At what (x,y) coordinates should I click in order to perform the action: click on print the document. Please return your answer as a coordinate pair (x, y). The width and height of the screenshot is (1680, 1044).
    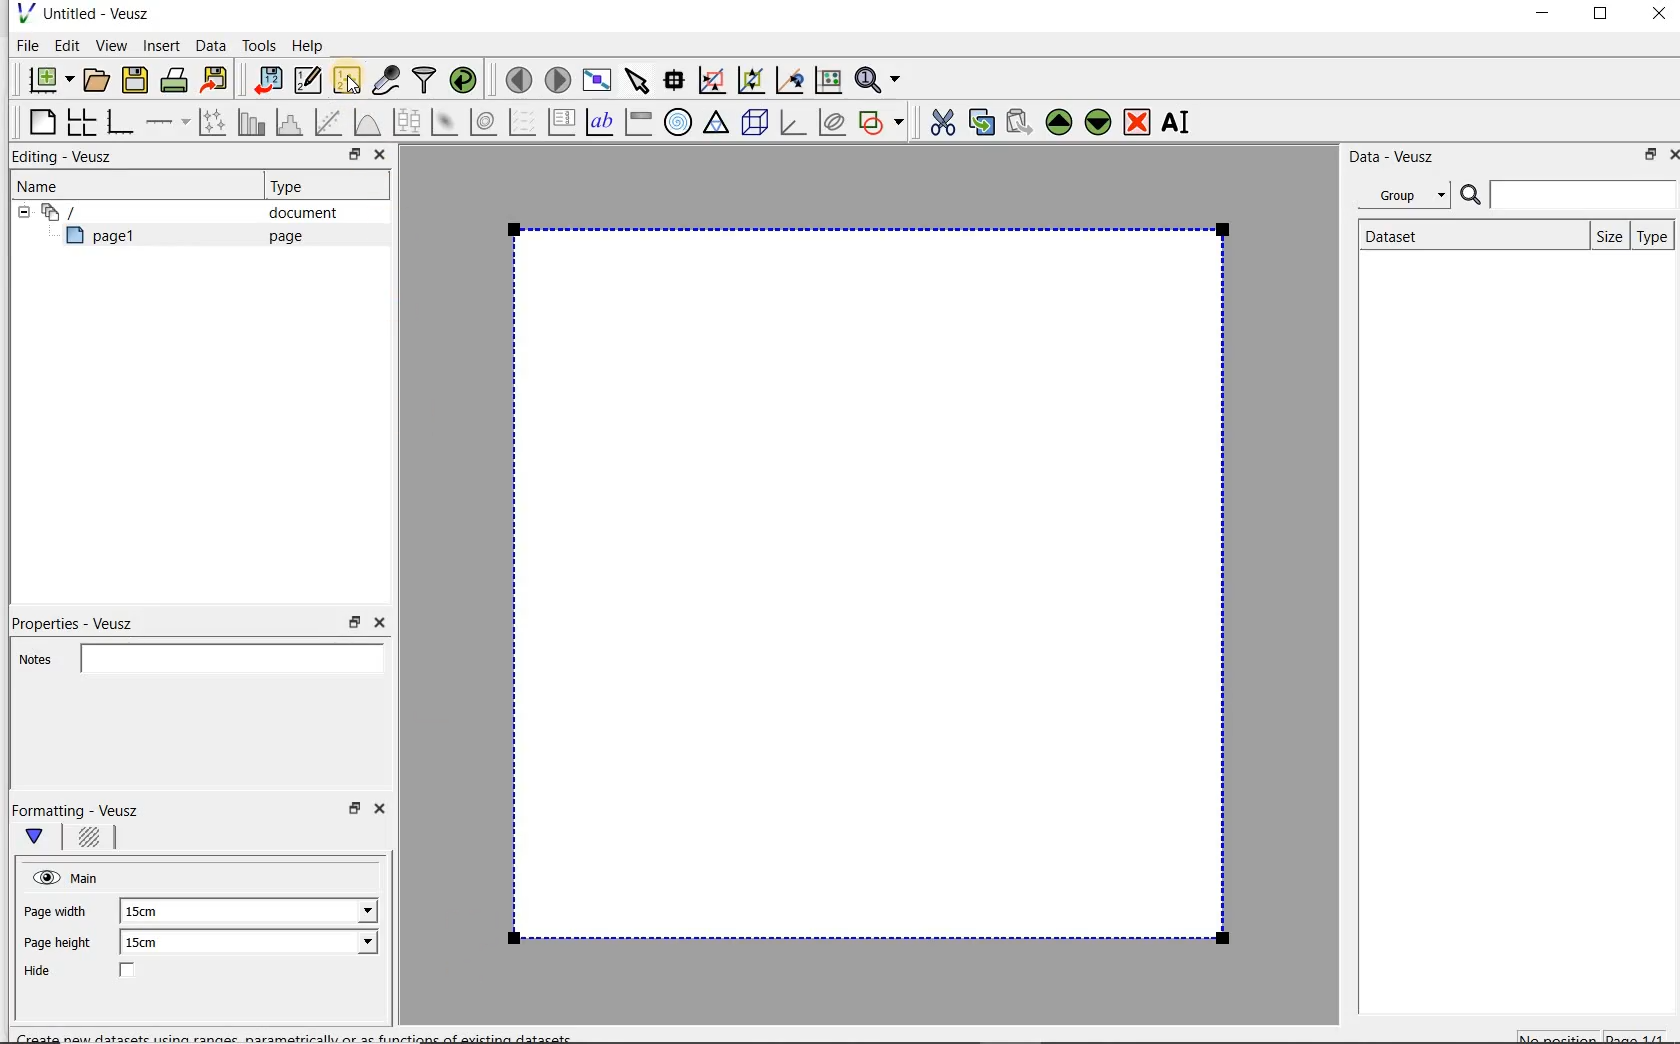
    Looking at the image, I should click on (178, 79).